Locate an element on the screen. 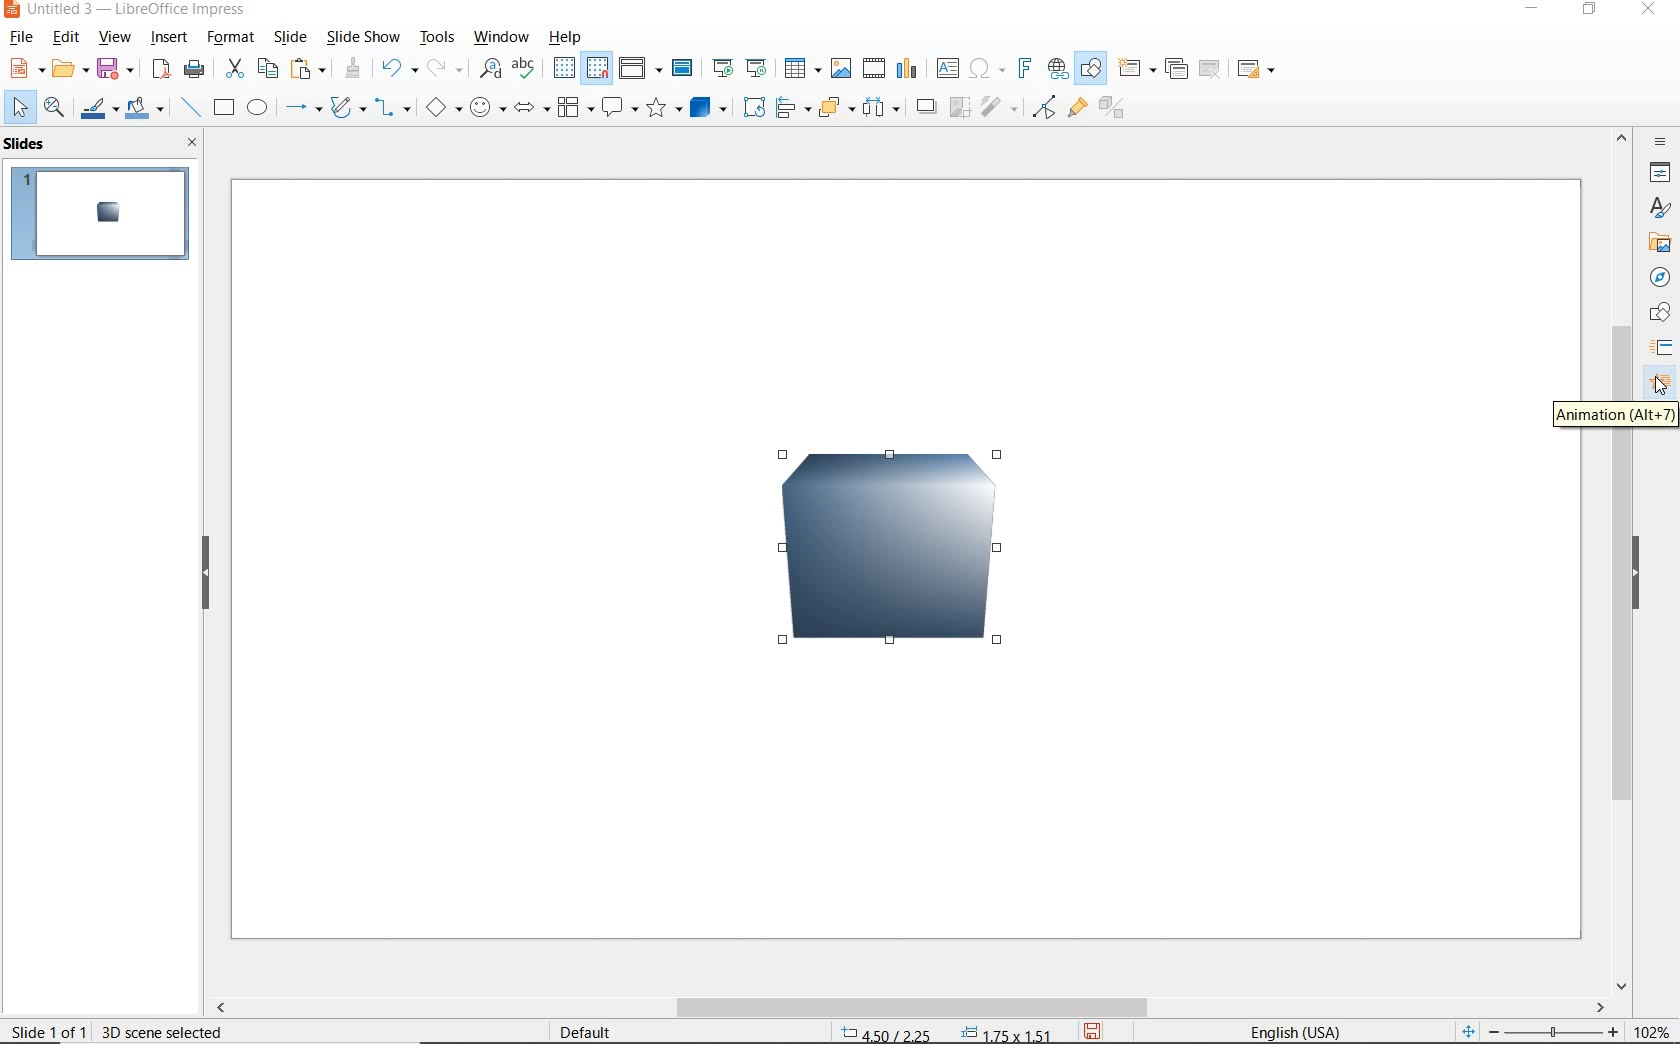 Image resolution: width=1680 pixels, height=1044 pixels. help is located at coordinates (562, 38).